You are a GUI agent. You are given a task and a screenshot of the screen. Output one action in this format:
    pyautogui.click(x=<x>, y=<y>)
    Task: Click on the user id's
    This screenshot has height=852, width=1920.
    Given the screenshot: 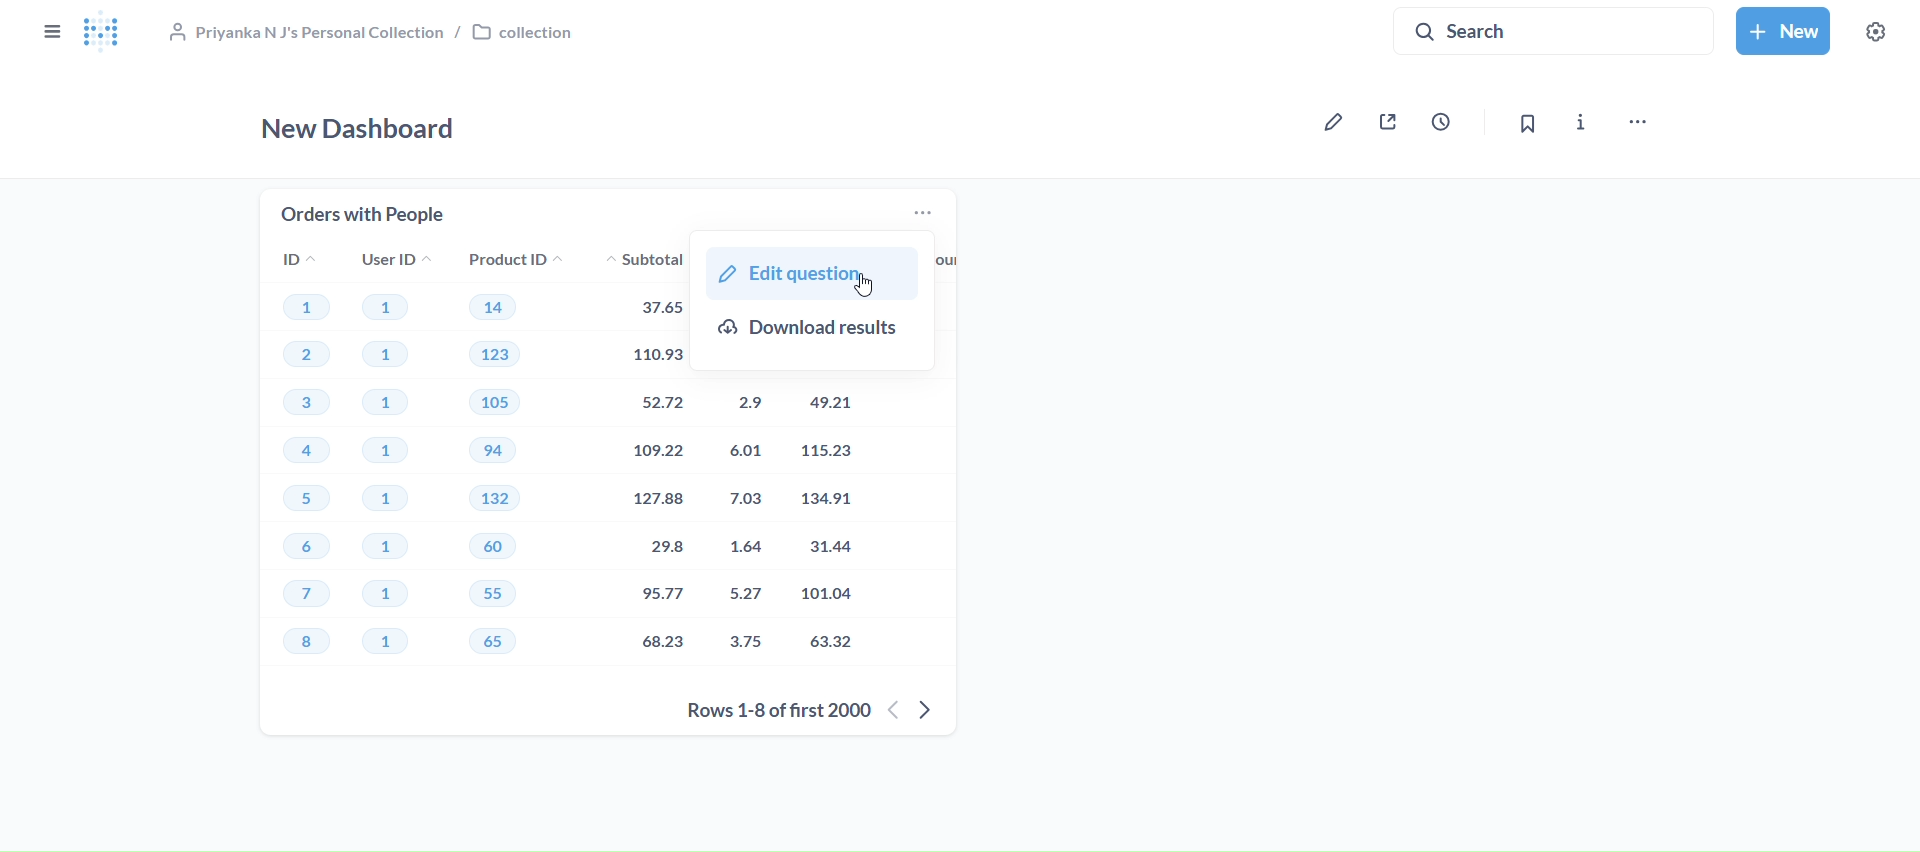 What is the action you would take?
    pyautogui.click(x=393, y=465)
    